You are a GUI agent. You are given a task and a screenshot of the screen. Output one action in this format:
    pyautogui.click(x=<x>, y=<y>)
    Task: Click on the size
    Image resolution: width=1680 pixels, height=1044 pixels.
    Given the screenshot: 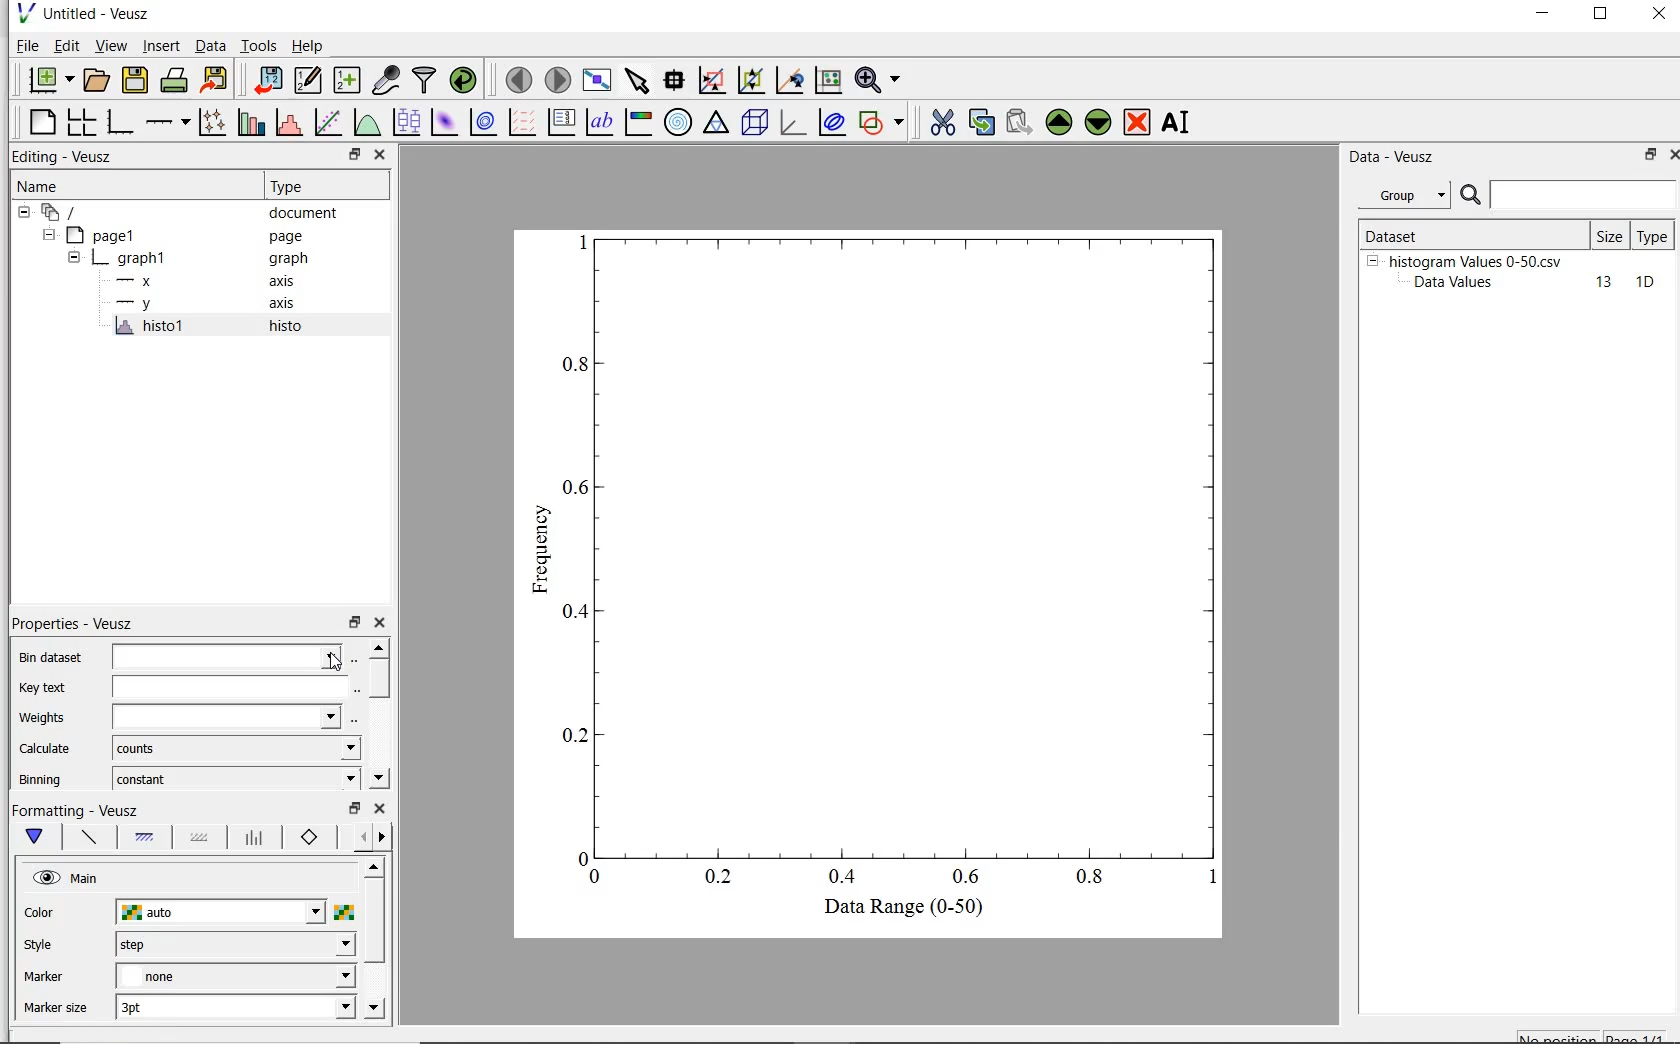 What is the action you would take?
    pyautogui.click(x=1609, y=236)
    